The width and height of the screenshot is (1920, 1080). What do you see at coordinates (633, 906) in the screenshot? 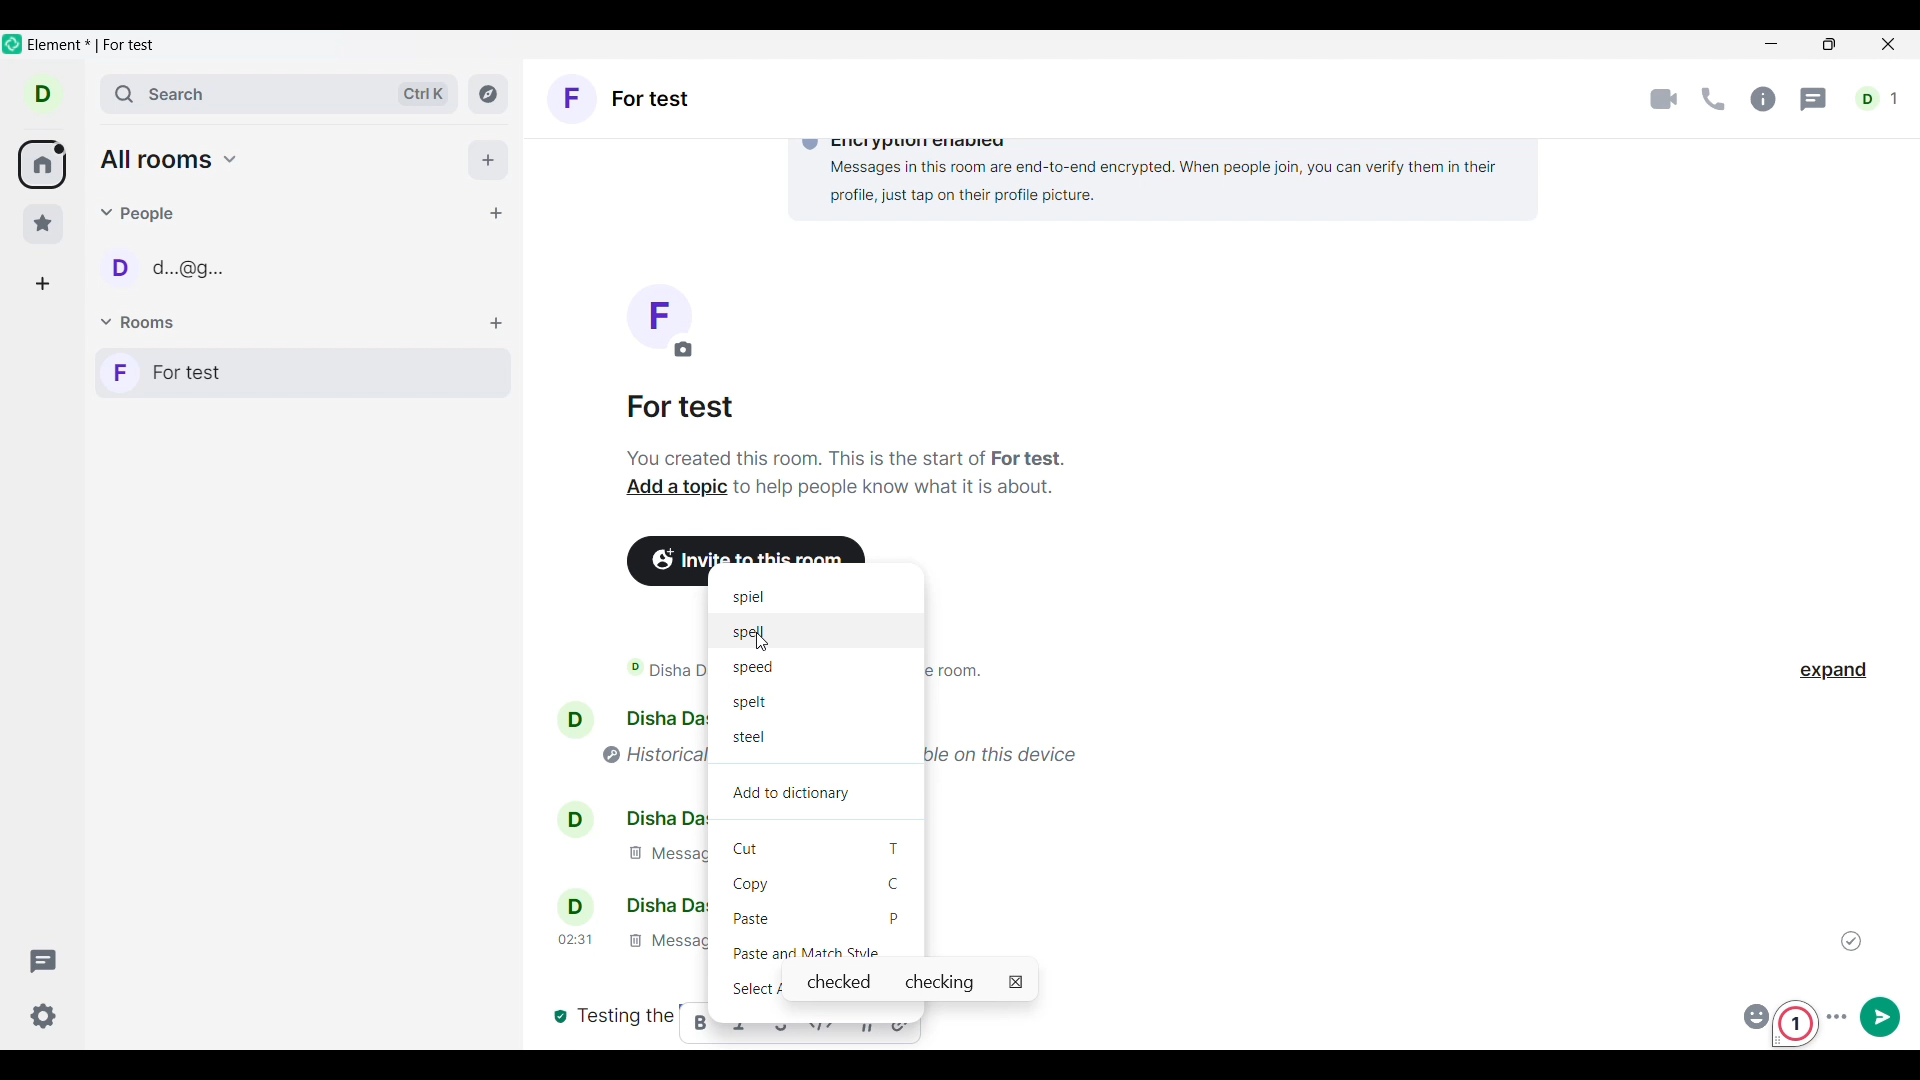
I see `disha das` at bounding box center [633, 906].